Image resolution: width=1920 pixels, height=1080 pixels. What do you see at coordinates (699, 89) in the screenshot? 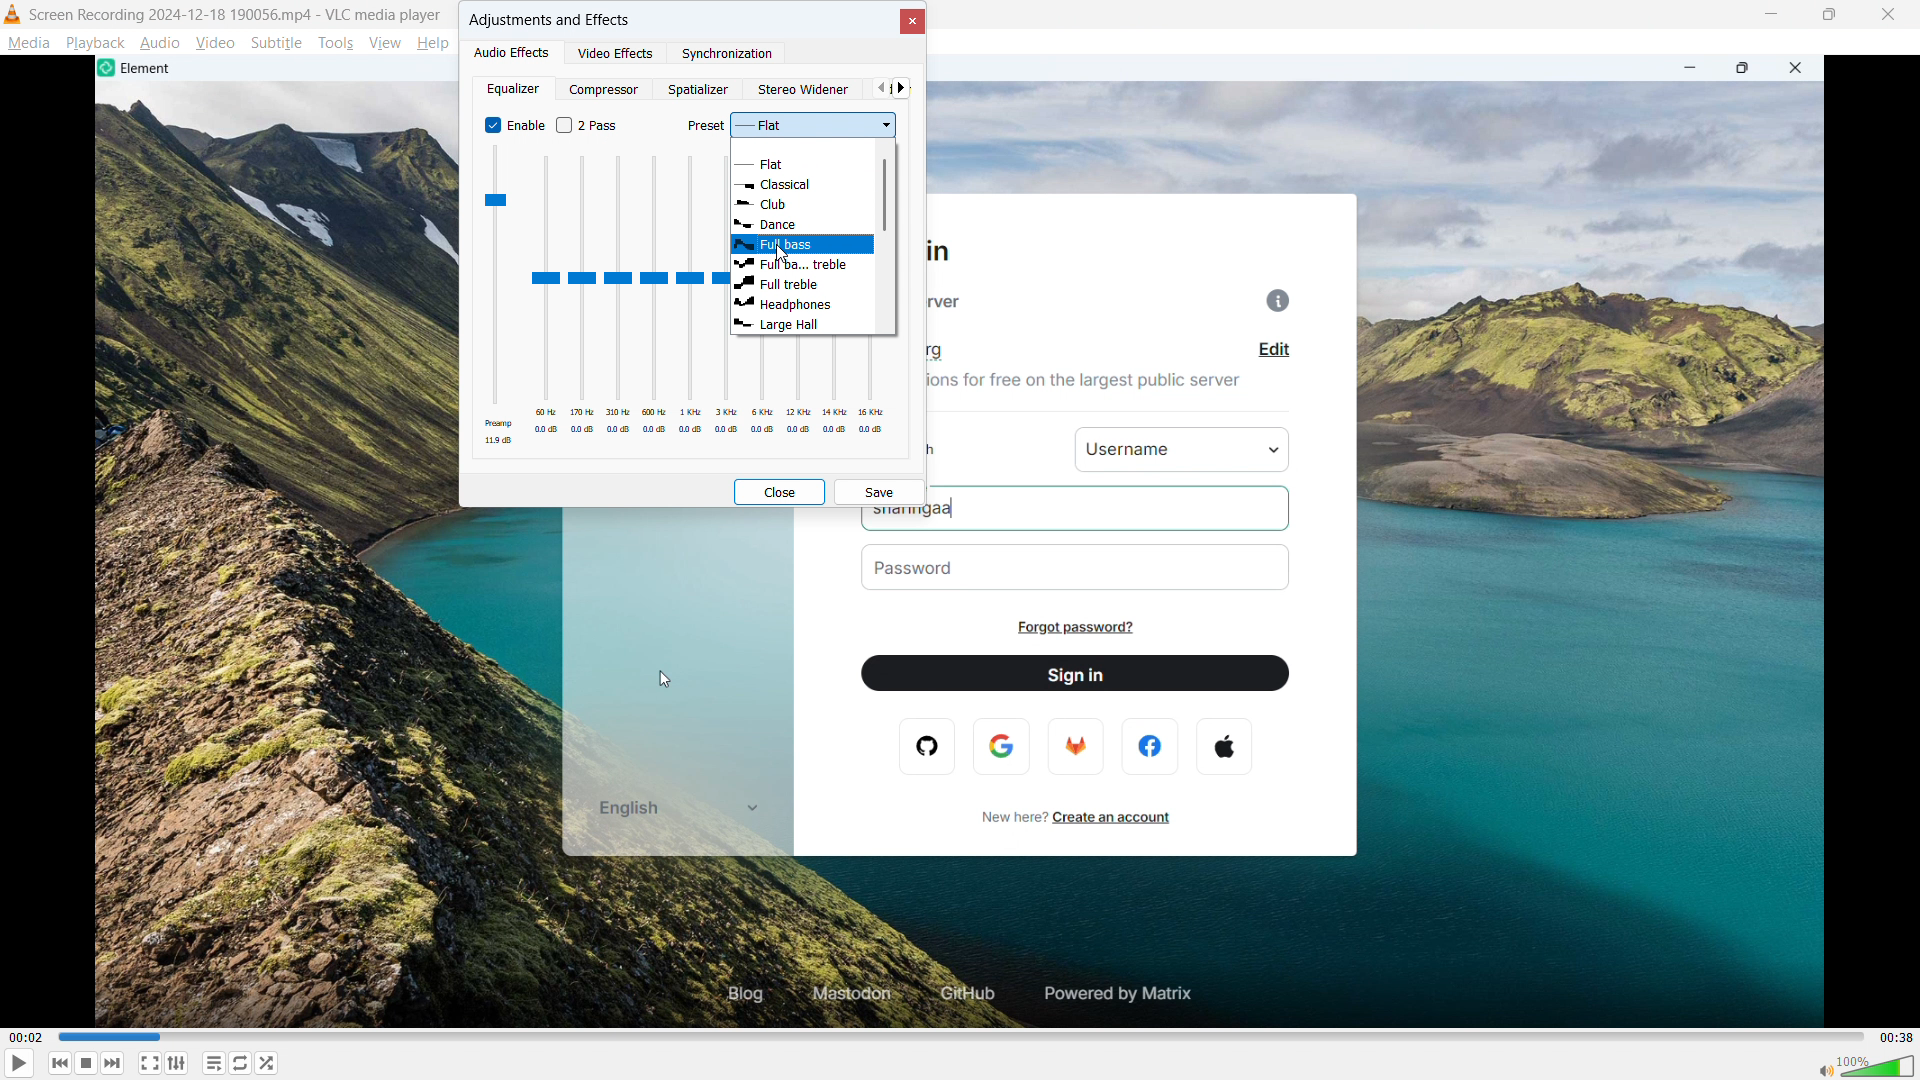
I see `Spatializer ` at bounding box center [699, 89].